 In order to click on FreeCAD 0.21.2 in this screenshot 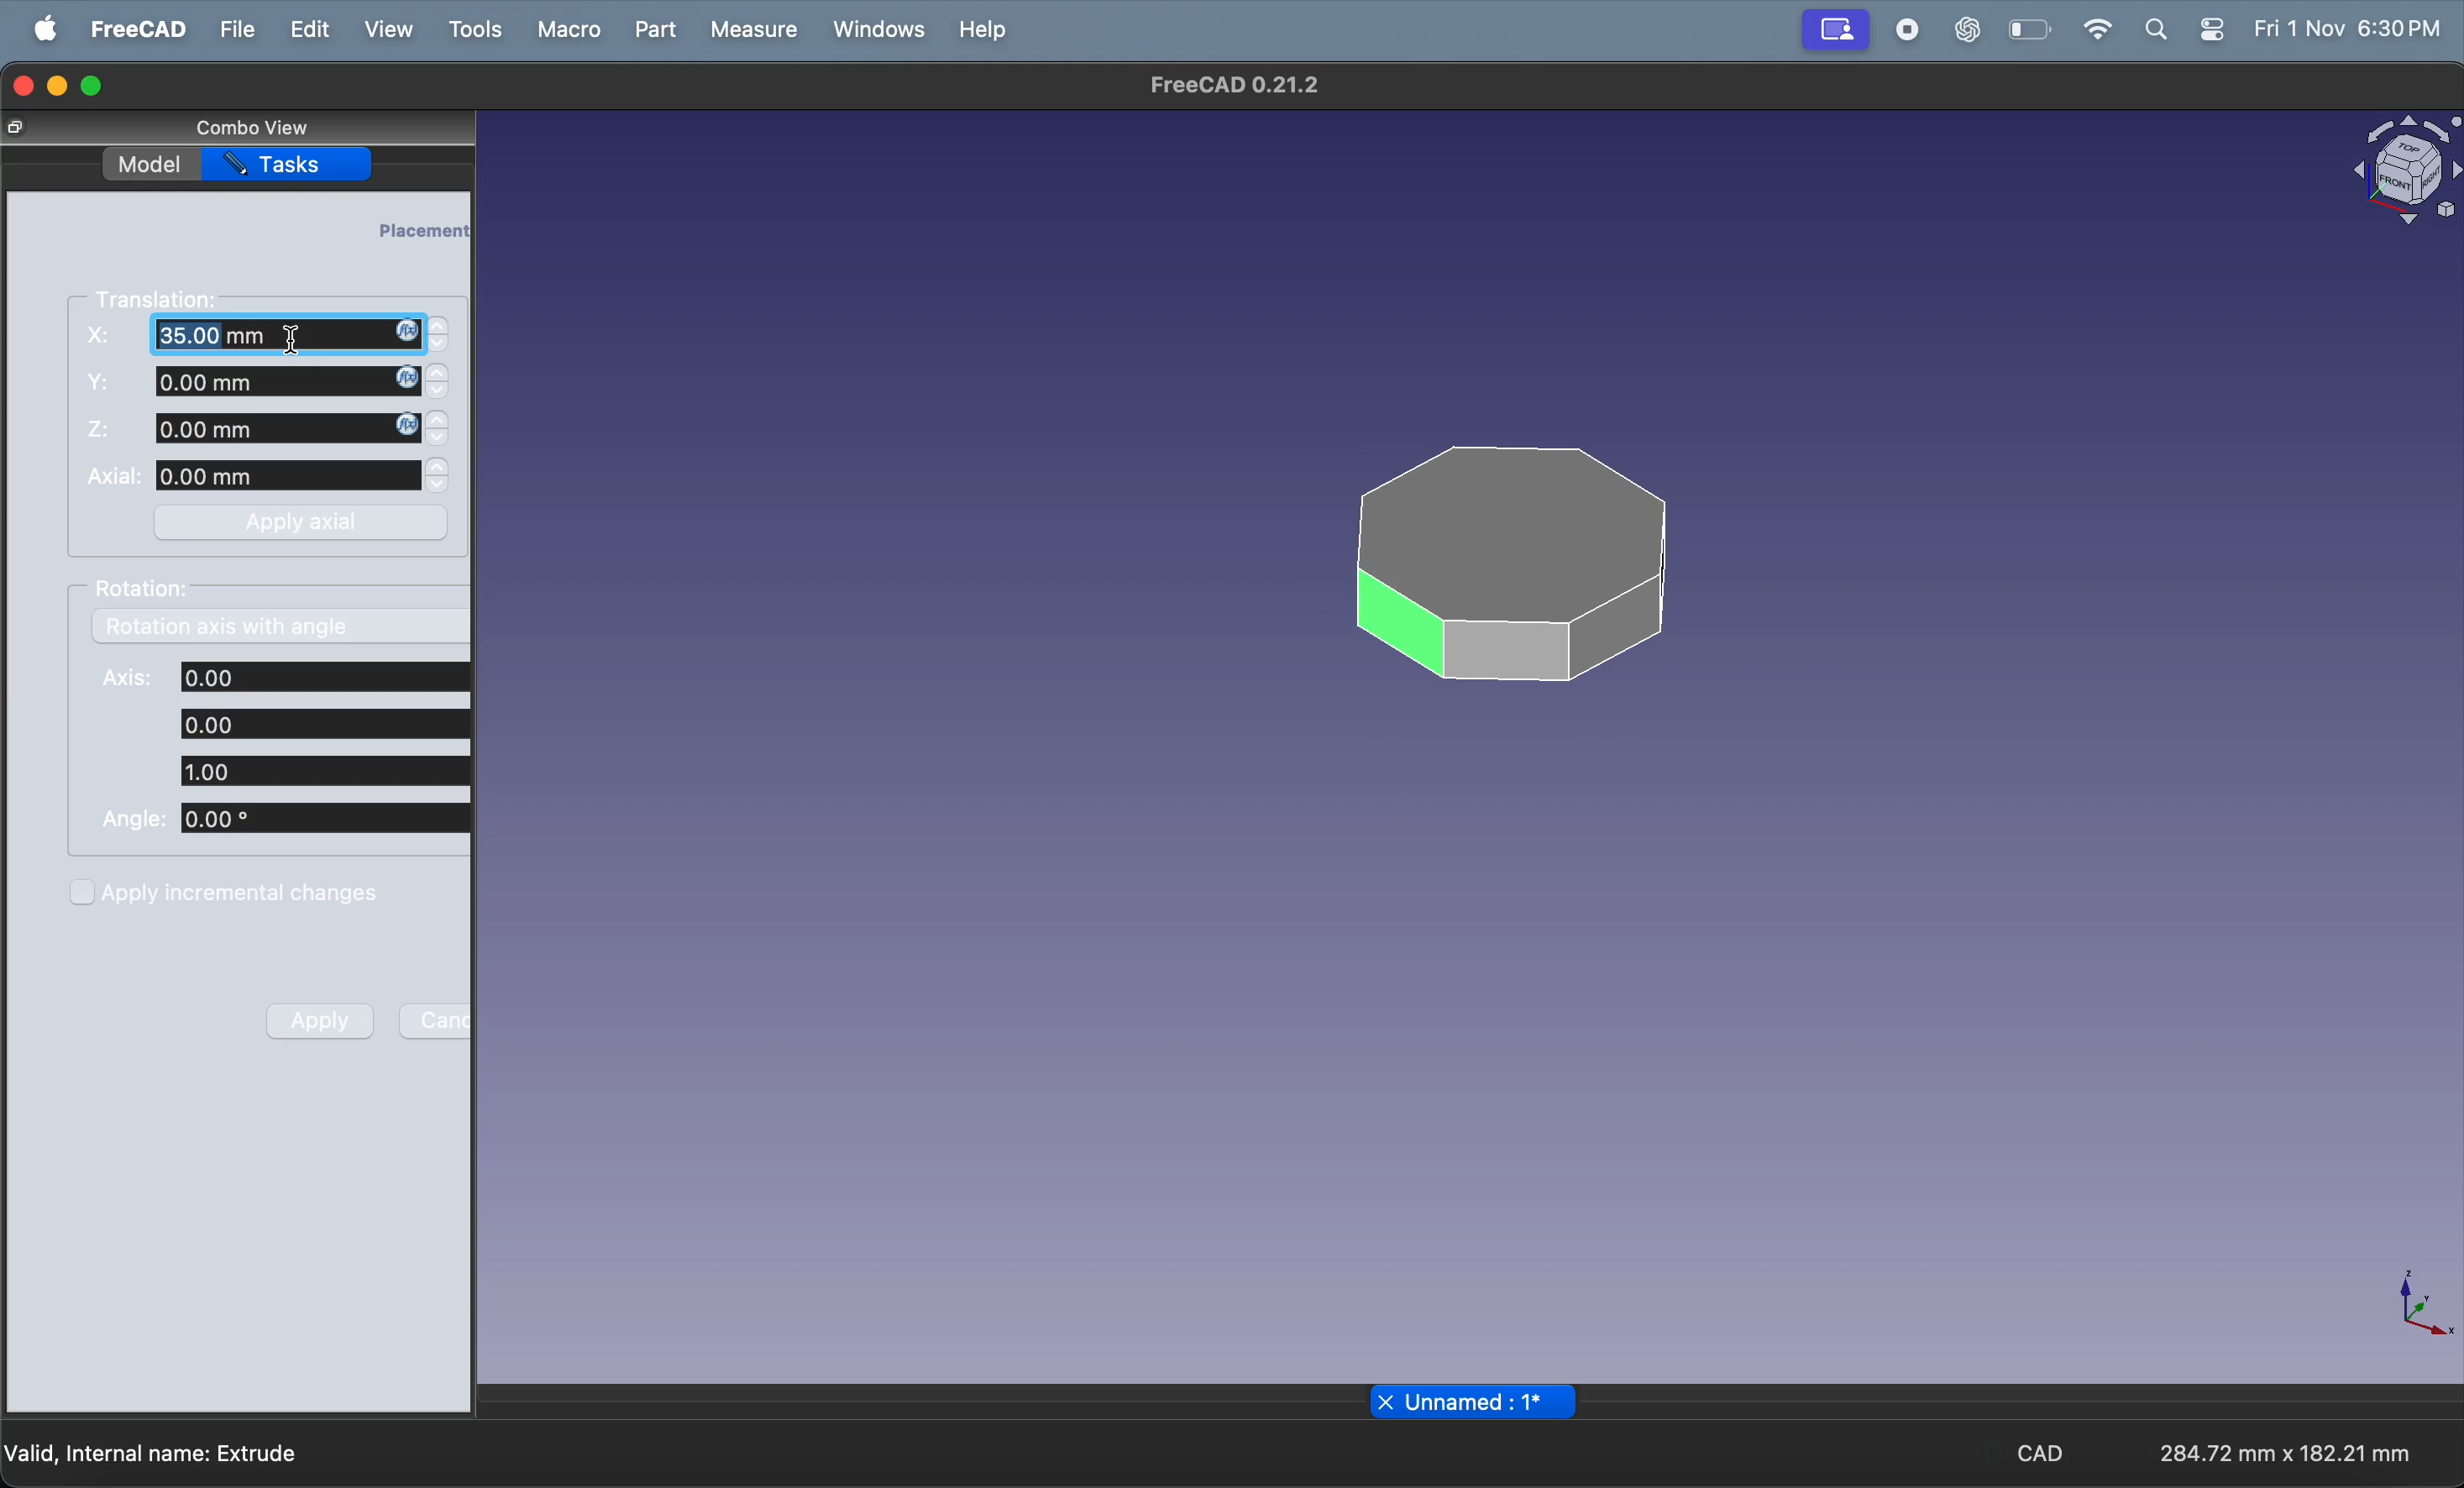, I will do `click(1234, 88)`.